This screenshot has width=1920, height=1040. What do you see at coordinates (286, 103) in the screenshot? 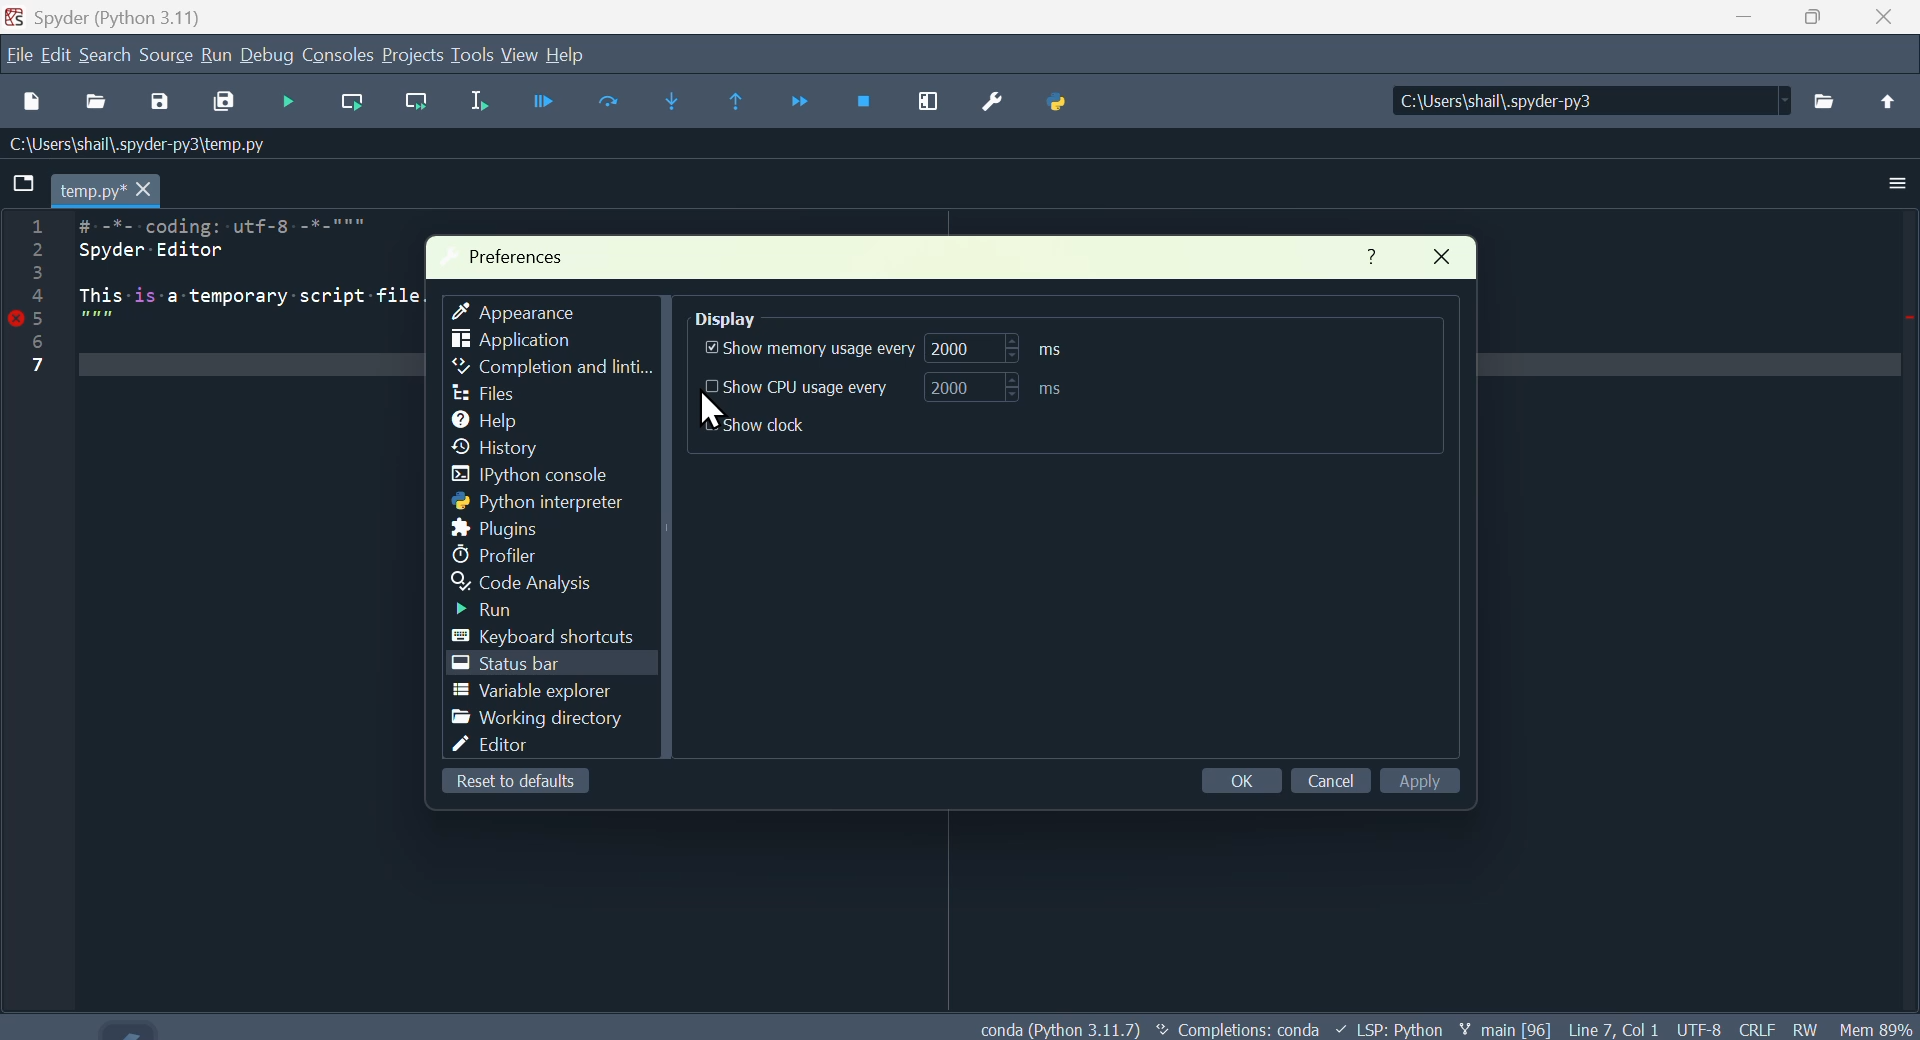
I see `Debug file` at bounding box center [286, 103].